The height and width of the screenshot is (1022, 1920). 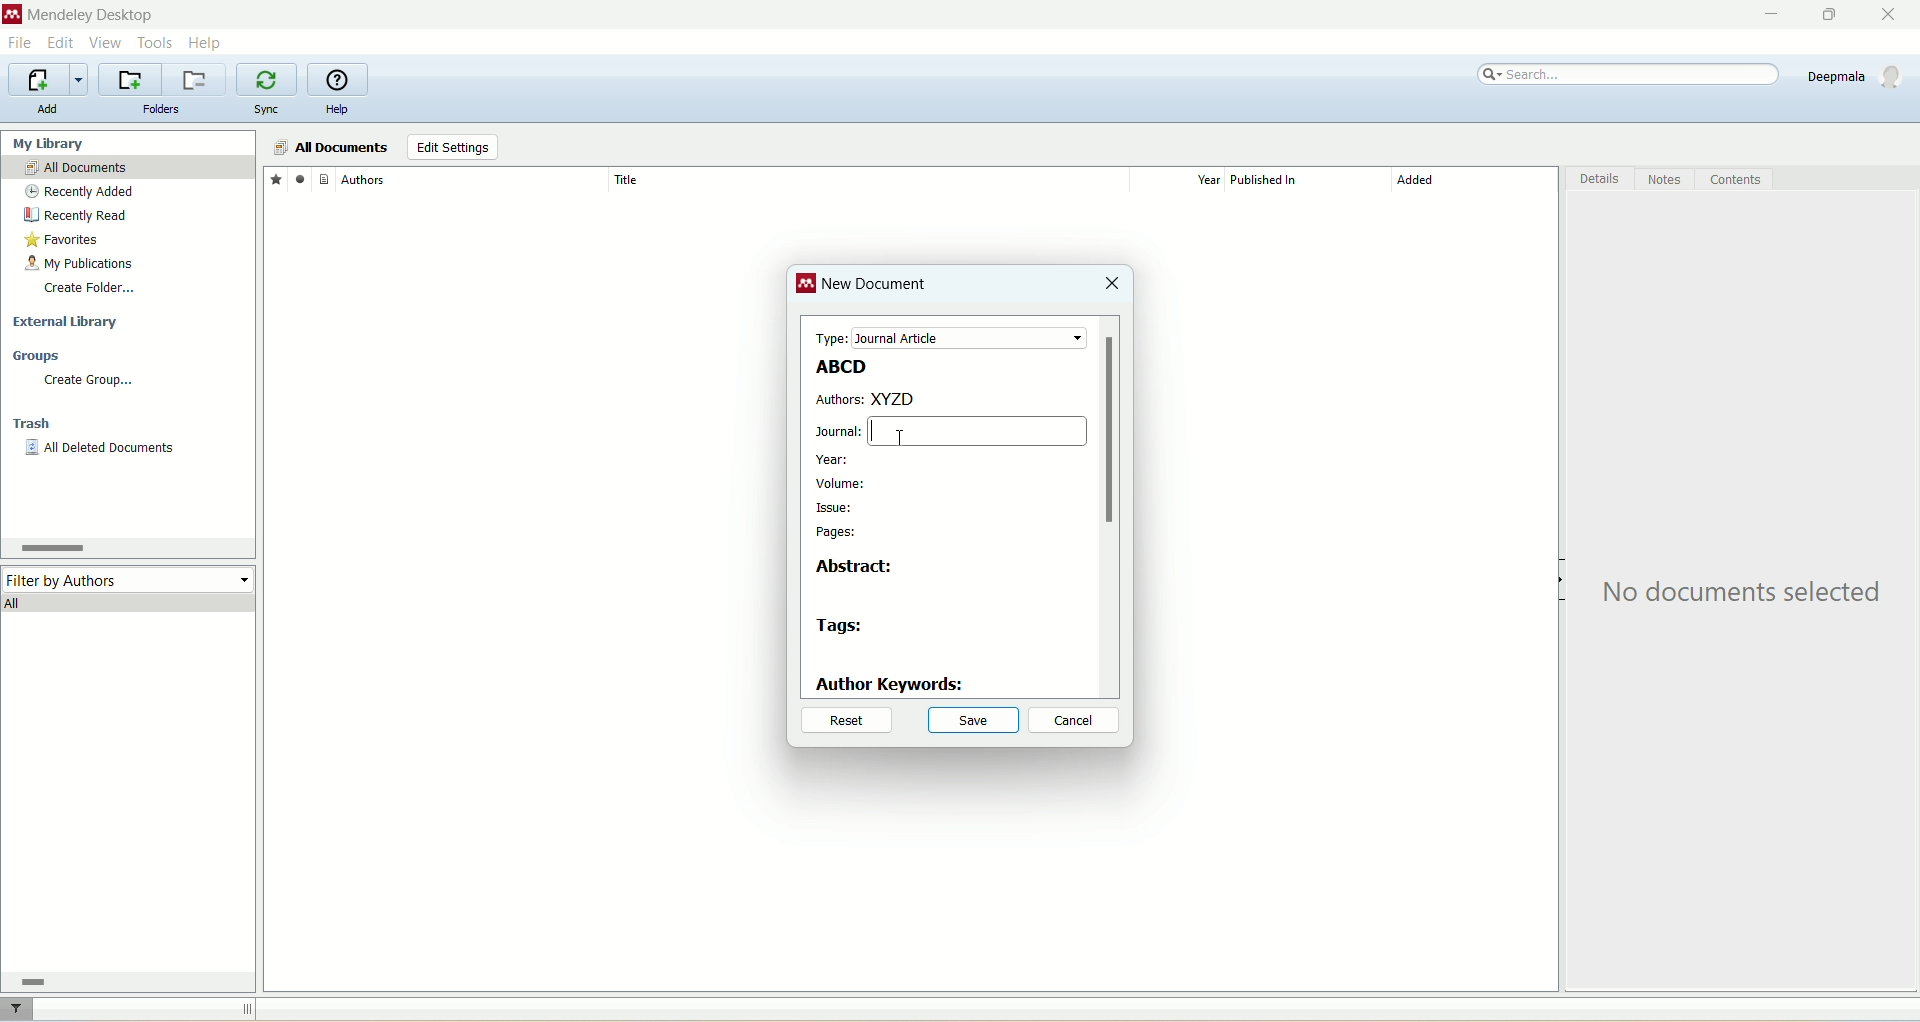 I want to click on published in, so click(x=1300, y=180).